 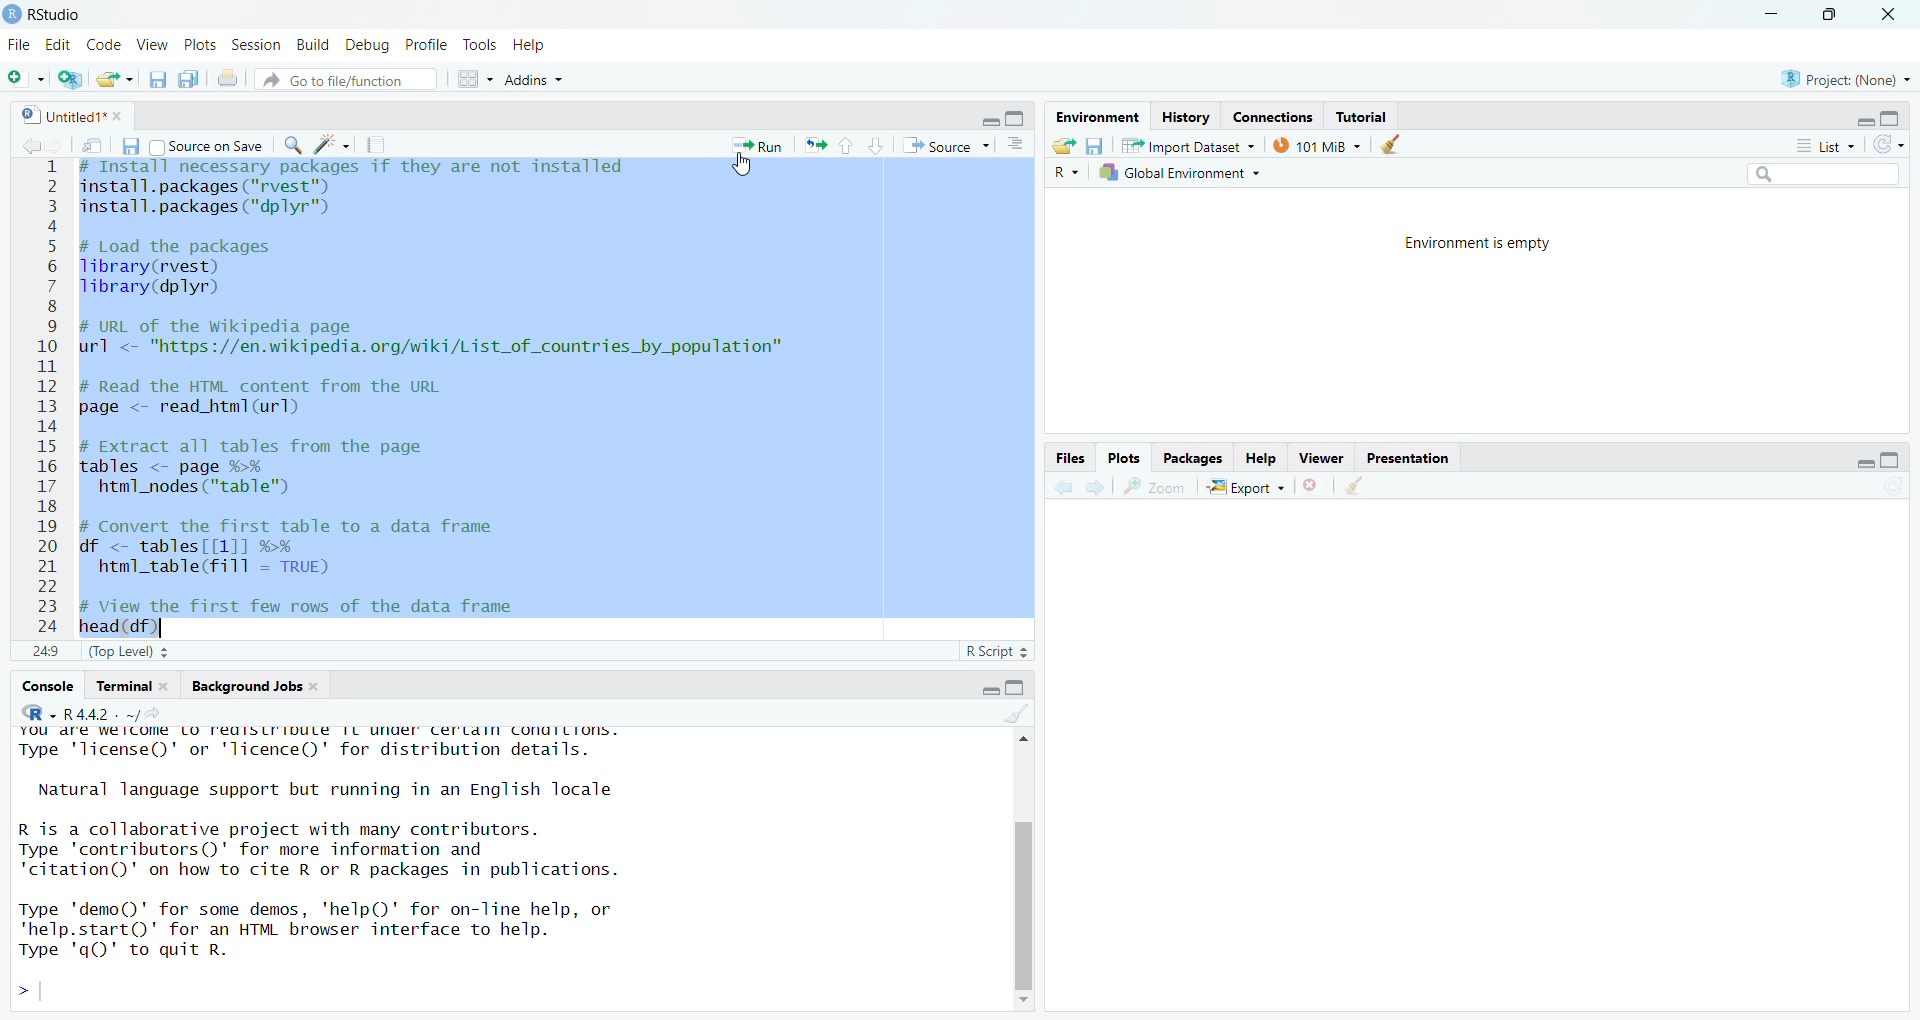 I want to click on  install necessary packages if they are not installed install.packages ("rvest") install.packages ("dplyr"), so click(x=353, y=193).